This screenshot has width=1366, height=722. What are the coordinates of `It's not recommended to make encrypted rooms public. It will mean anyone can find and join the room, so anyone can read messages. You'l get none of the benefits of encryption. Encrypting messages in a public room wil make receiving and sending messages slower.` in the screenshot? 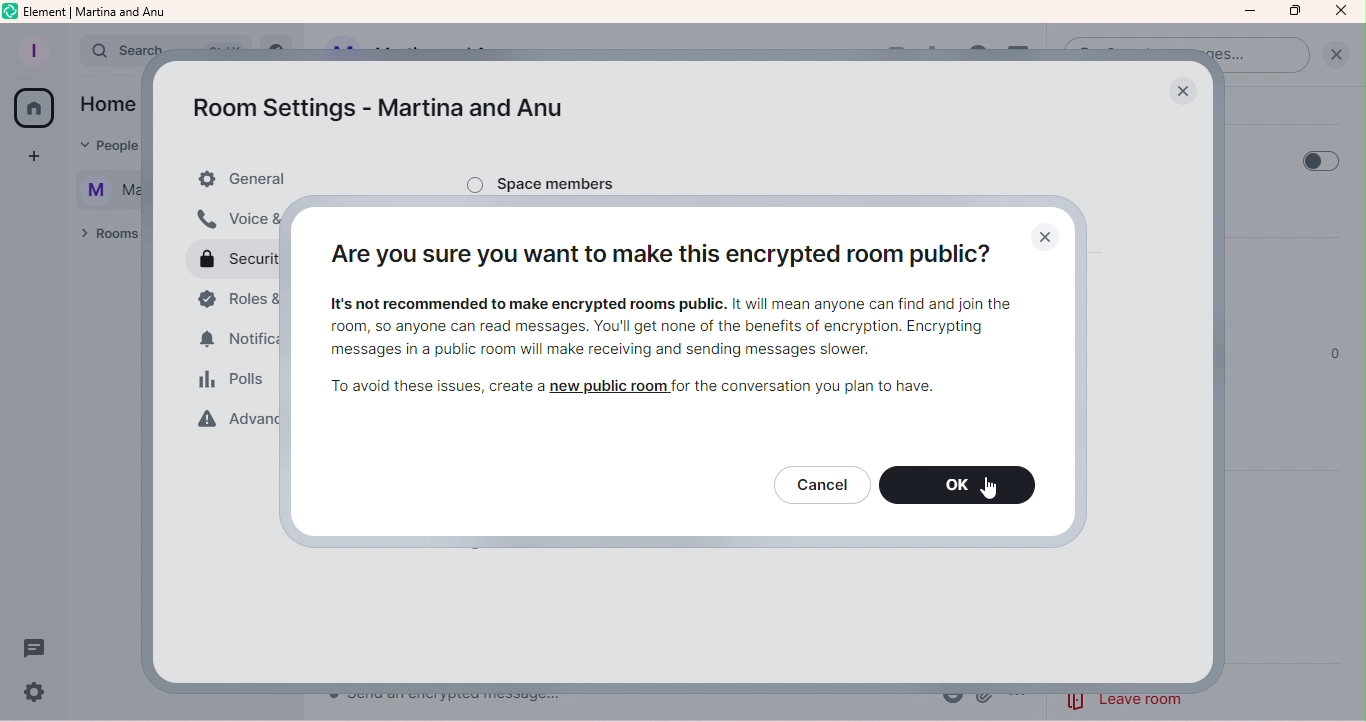 It's located at (660, 322).